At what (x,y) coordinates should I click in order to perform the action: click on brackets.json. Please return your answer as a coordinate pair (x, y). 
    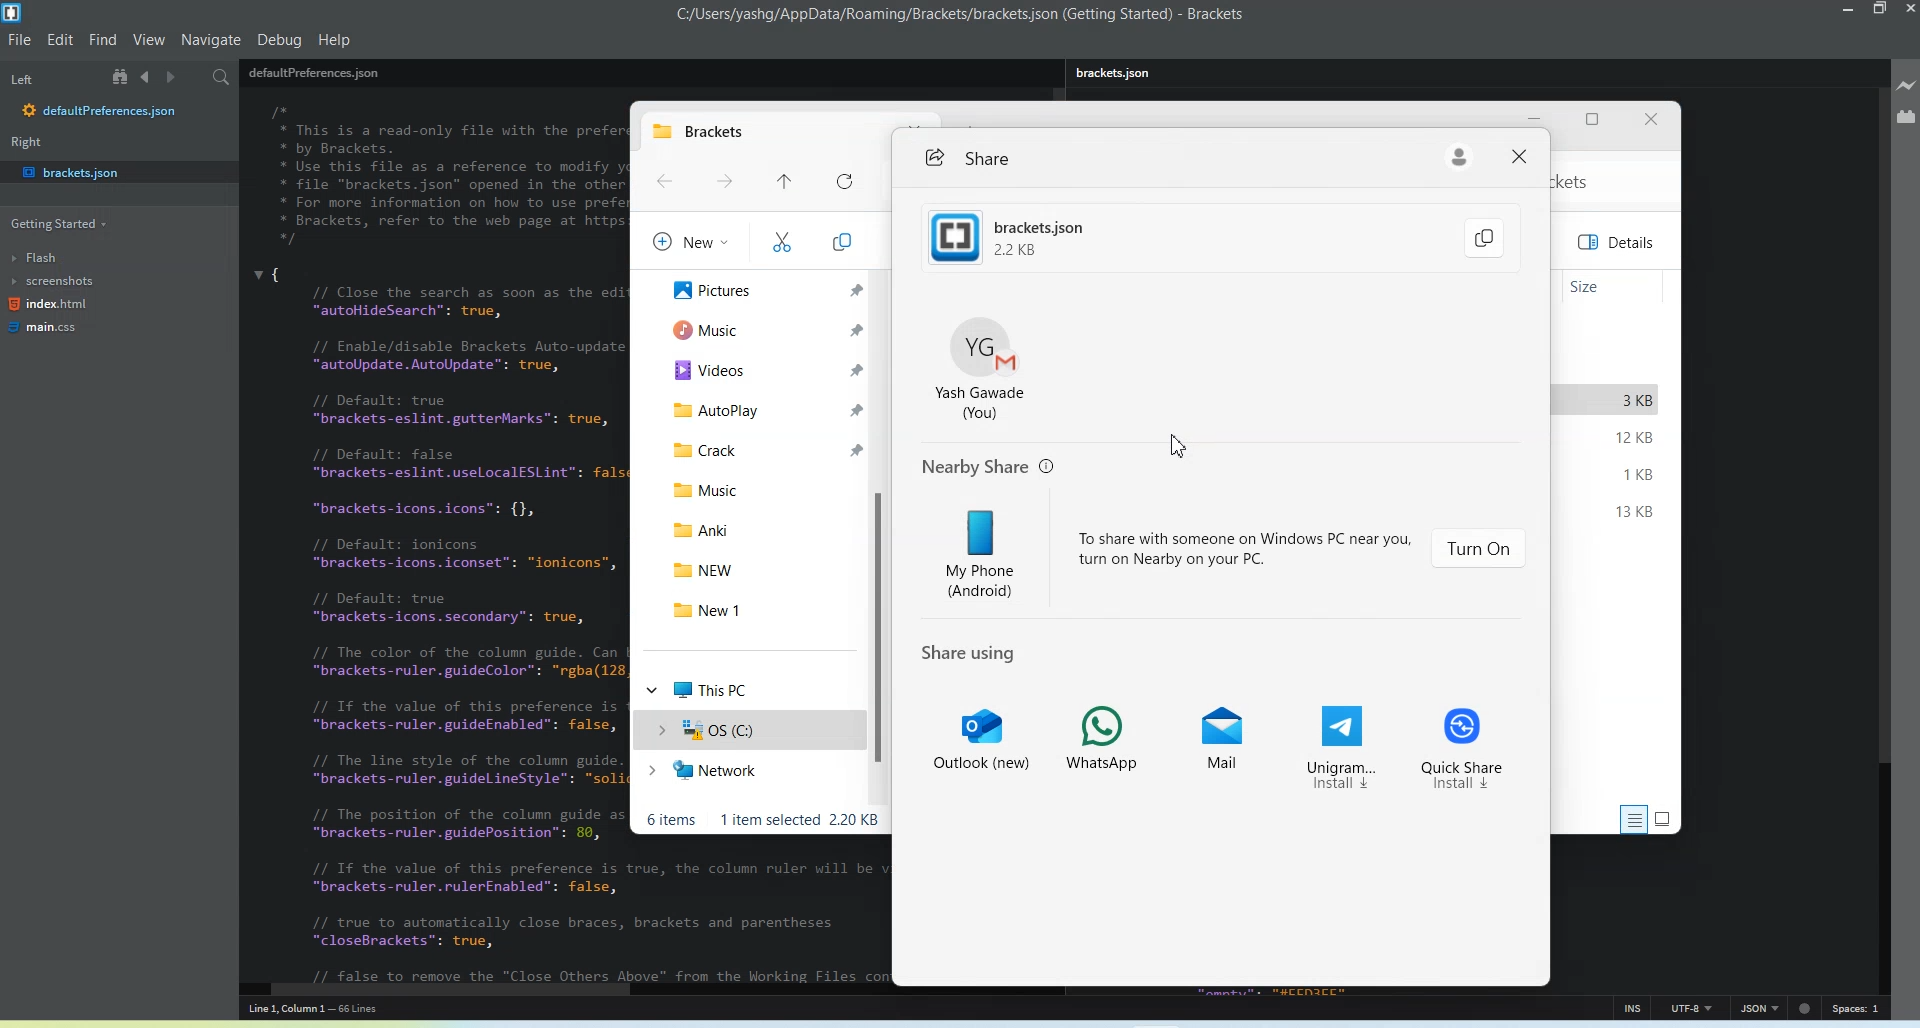
    Looking at the image, I should click on (1119, 73).